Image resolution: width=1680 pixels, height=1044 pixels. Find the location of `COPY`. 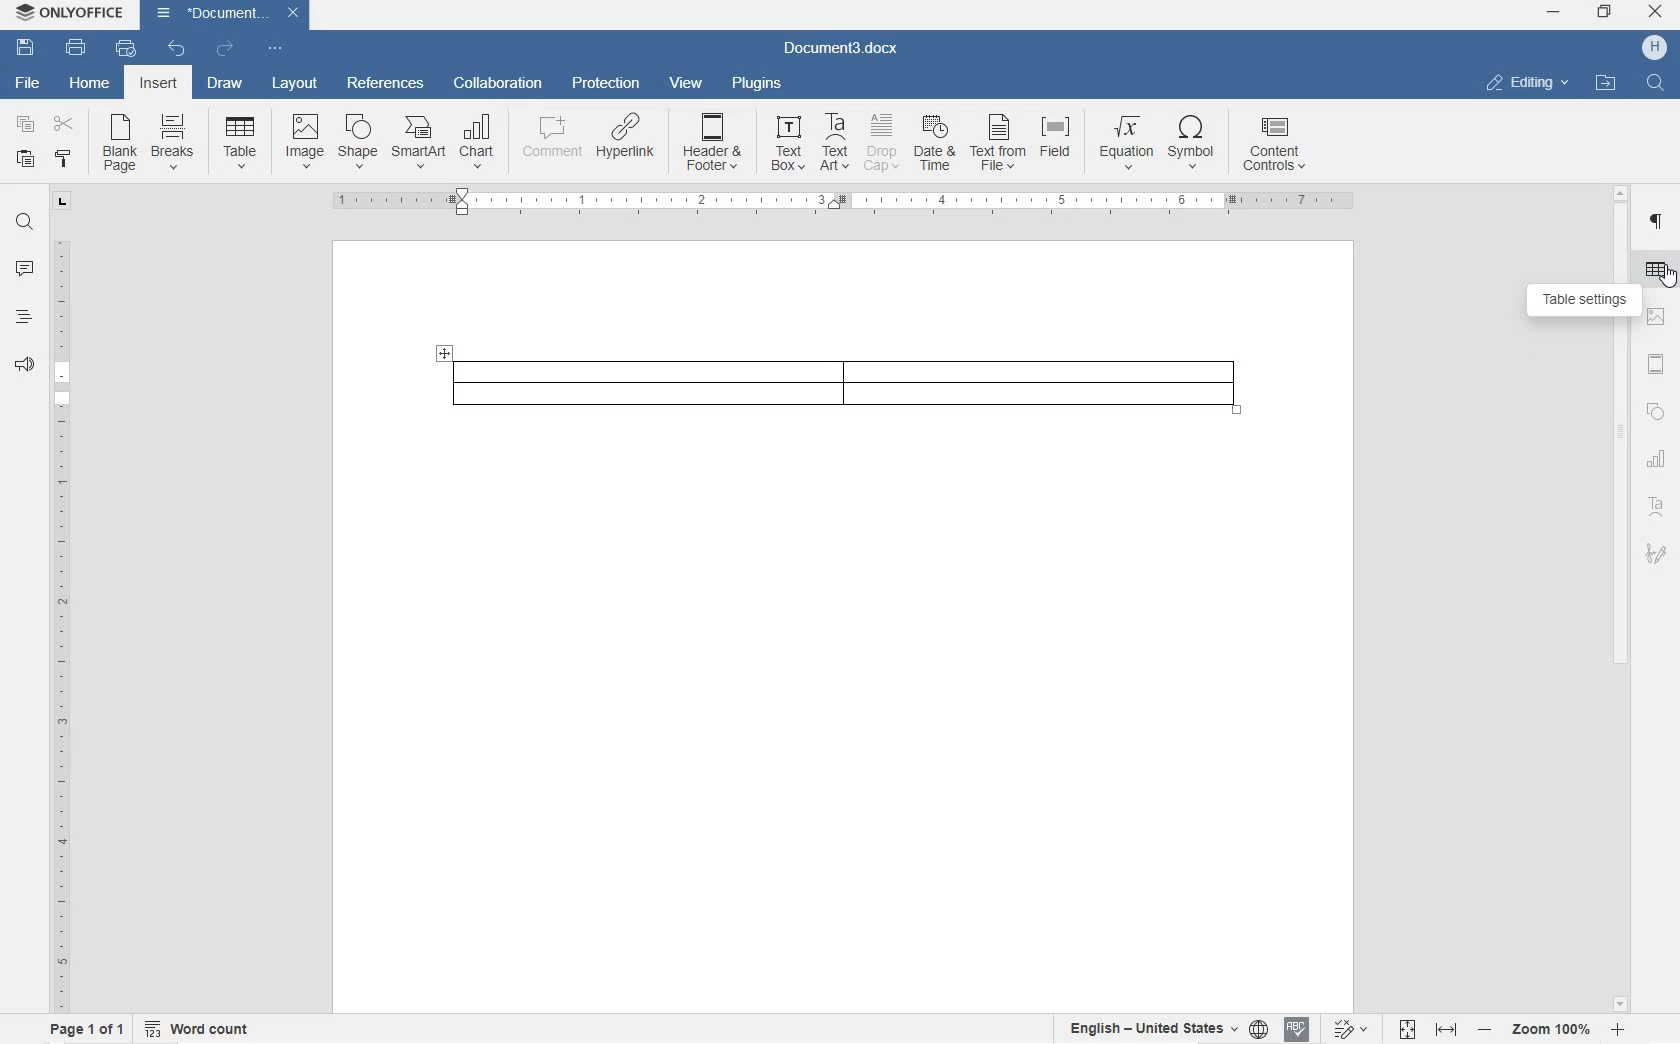

COPY is located at coordinates (23, 124).